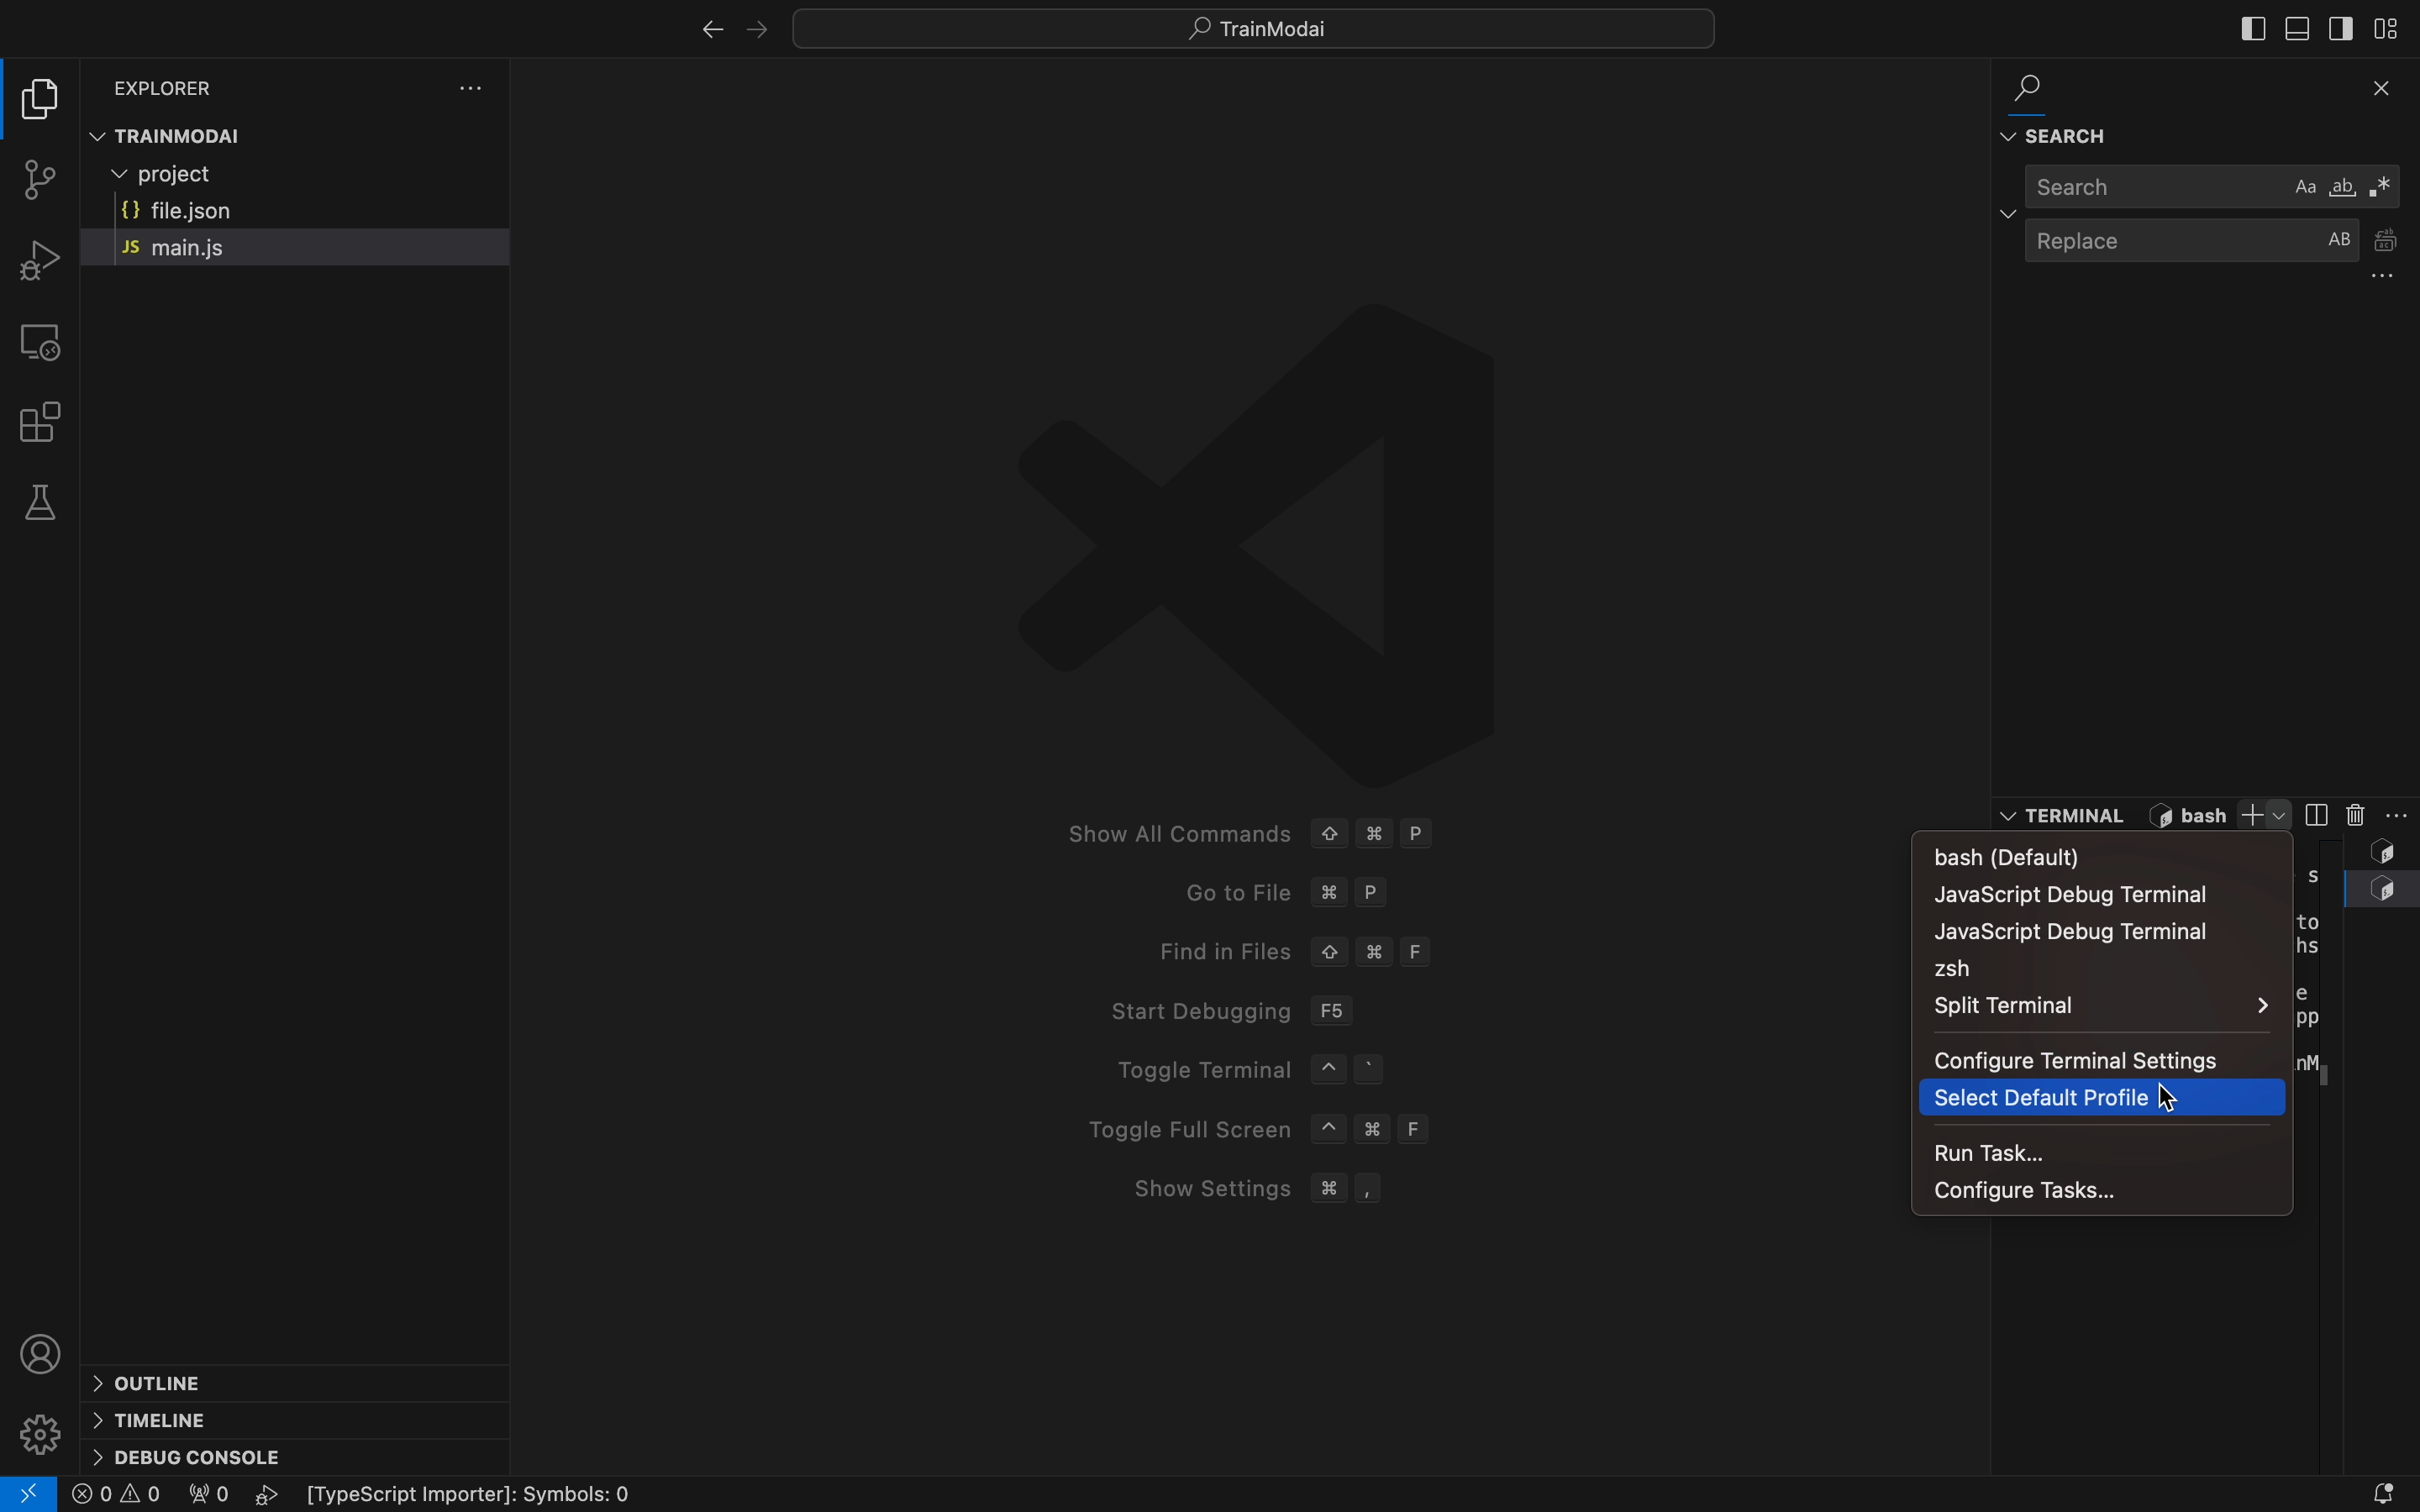  Describe the element at coordinates (2199, 109) in the screenshot. I see `find and replace` at that location.